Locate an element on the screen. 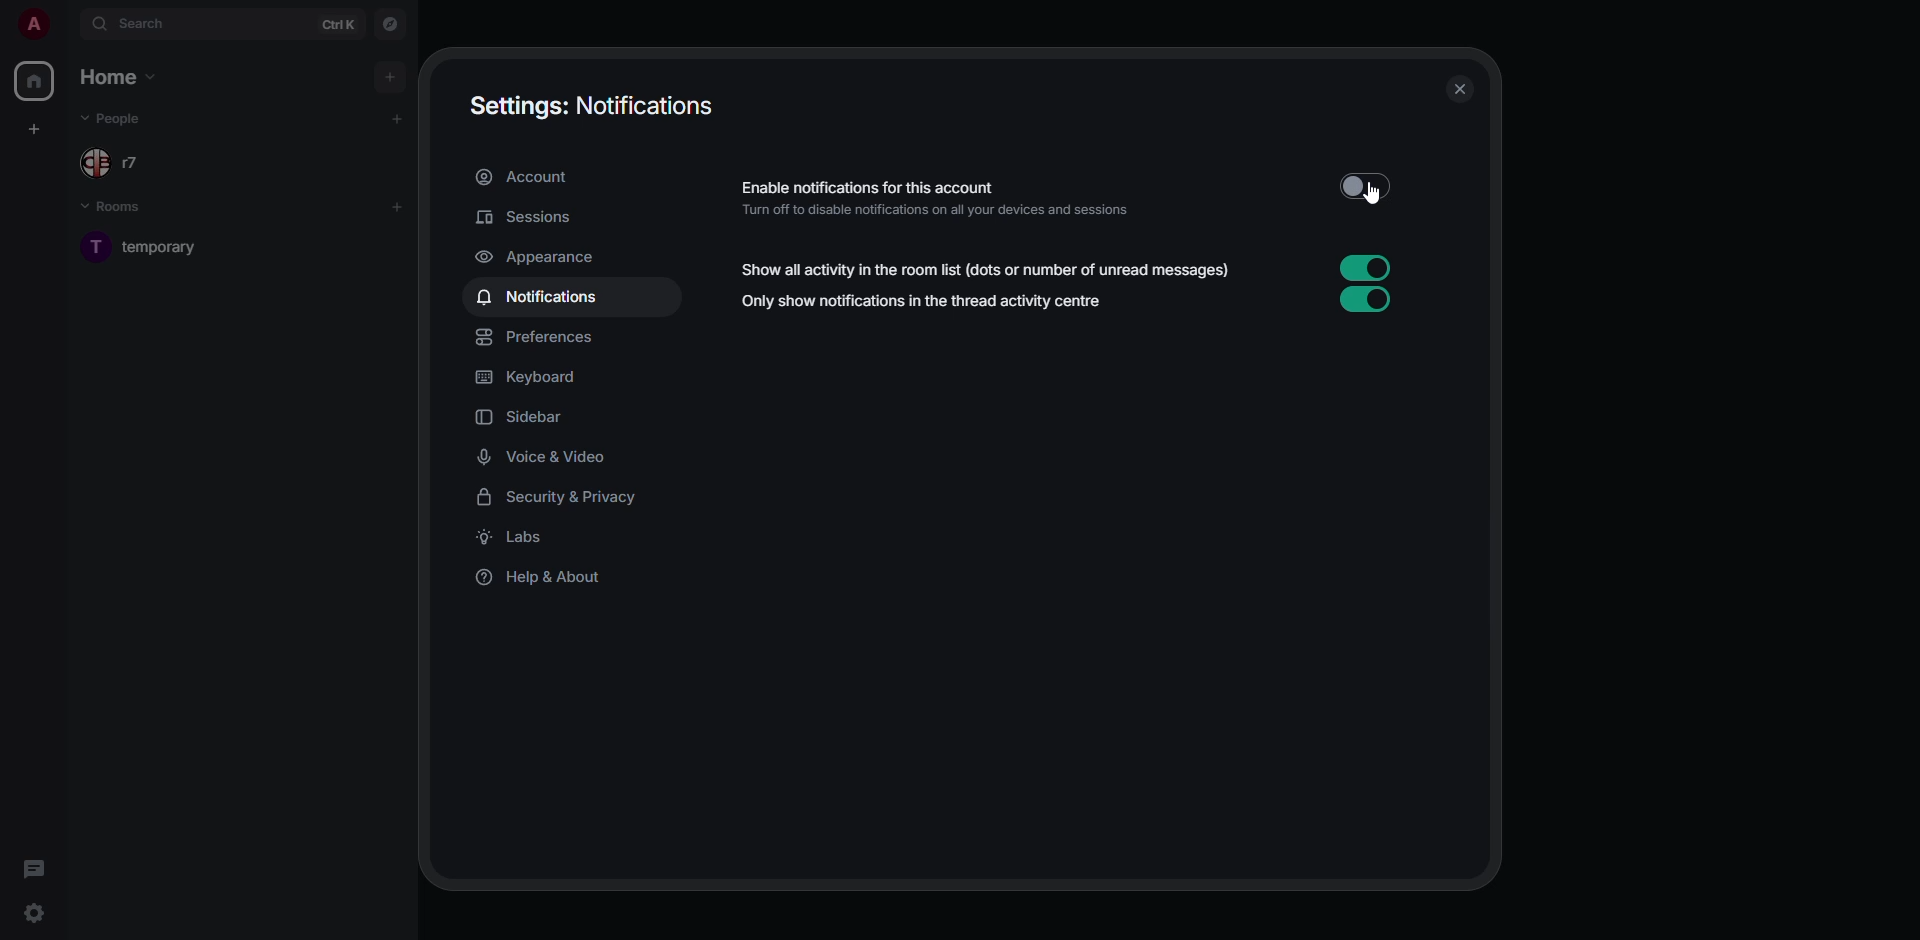  rooms is located at coordinates (116, 207).